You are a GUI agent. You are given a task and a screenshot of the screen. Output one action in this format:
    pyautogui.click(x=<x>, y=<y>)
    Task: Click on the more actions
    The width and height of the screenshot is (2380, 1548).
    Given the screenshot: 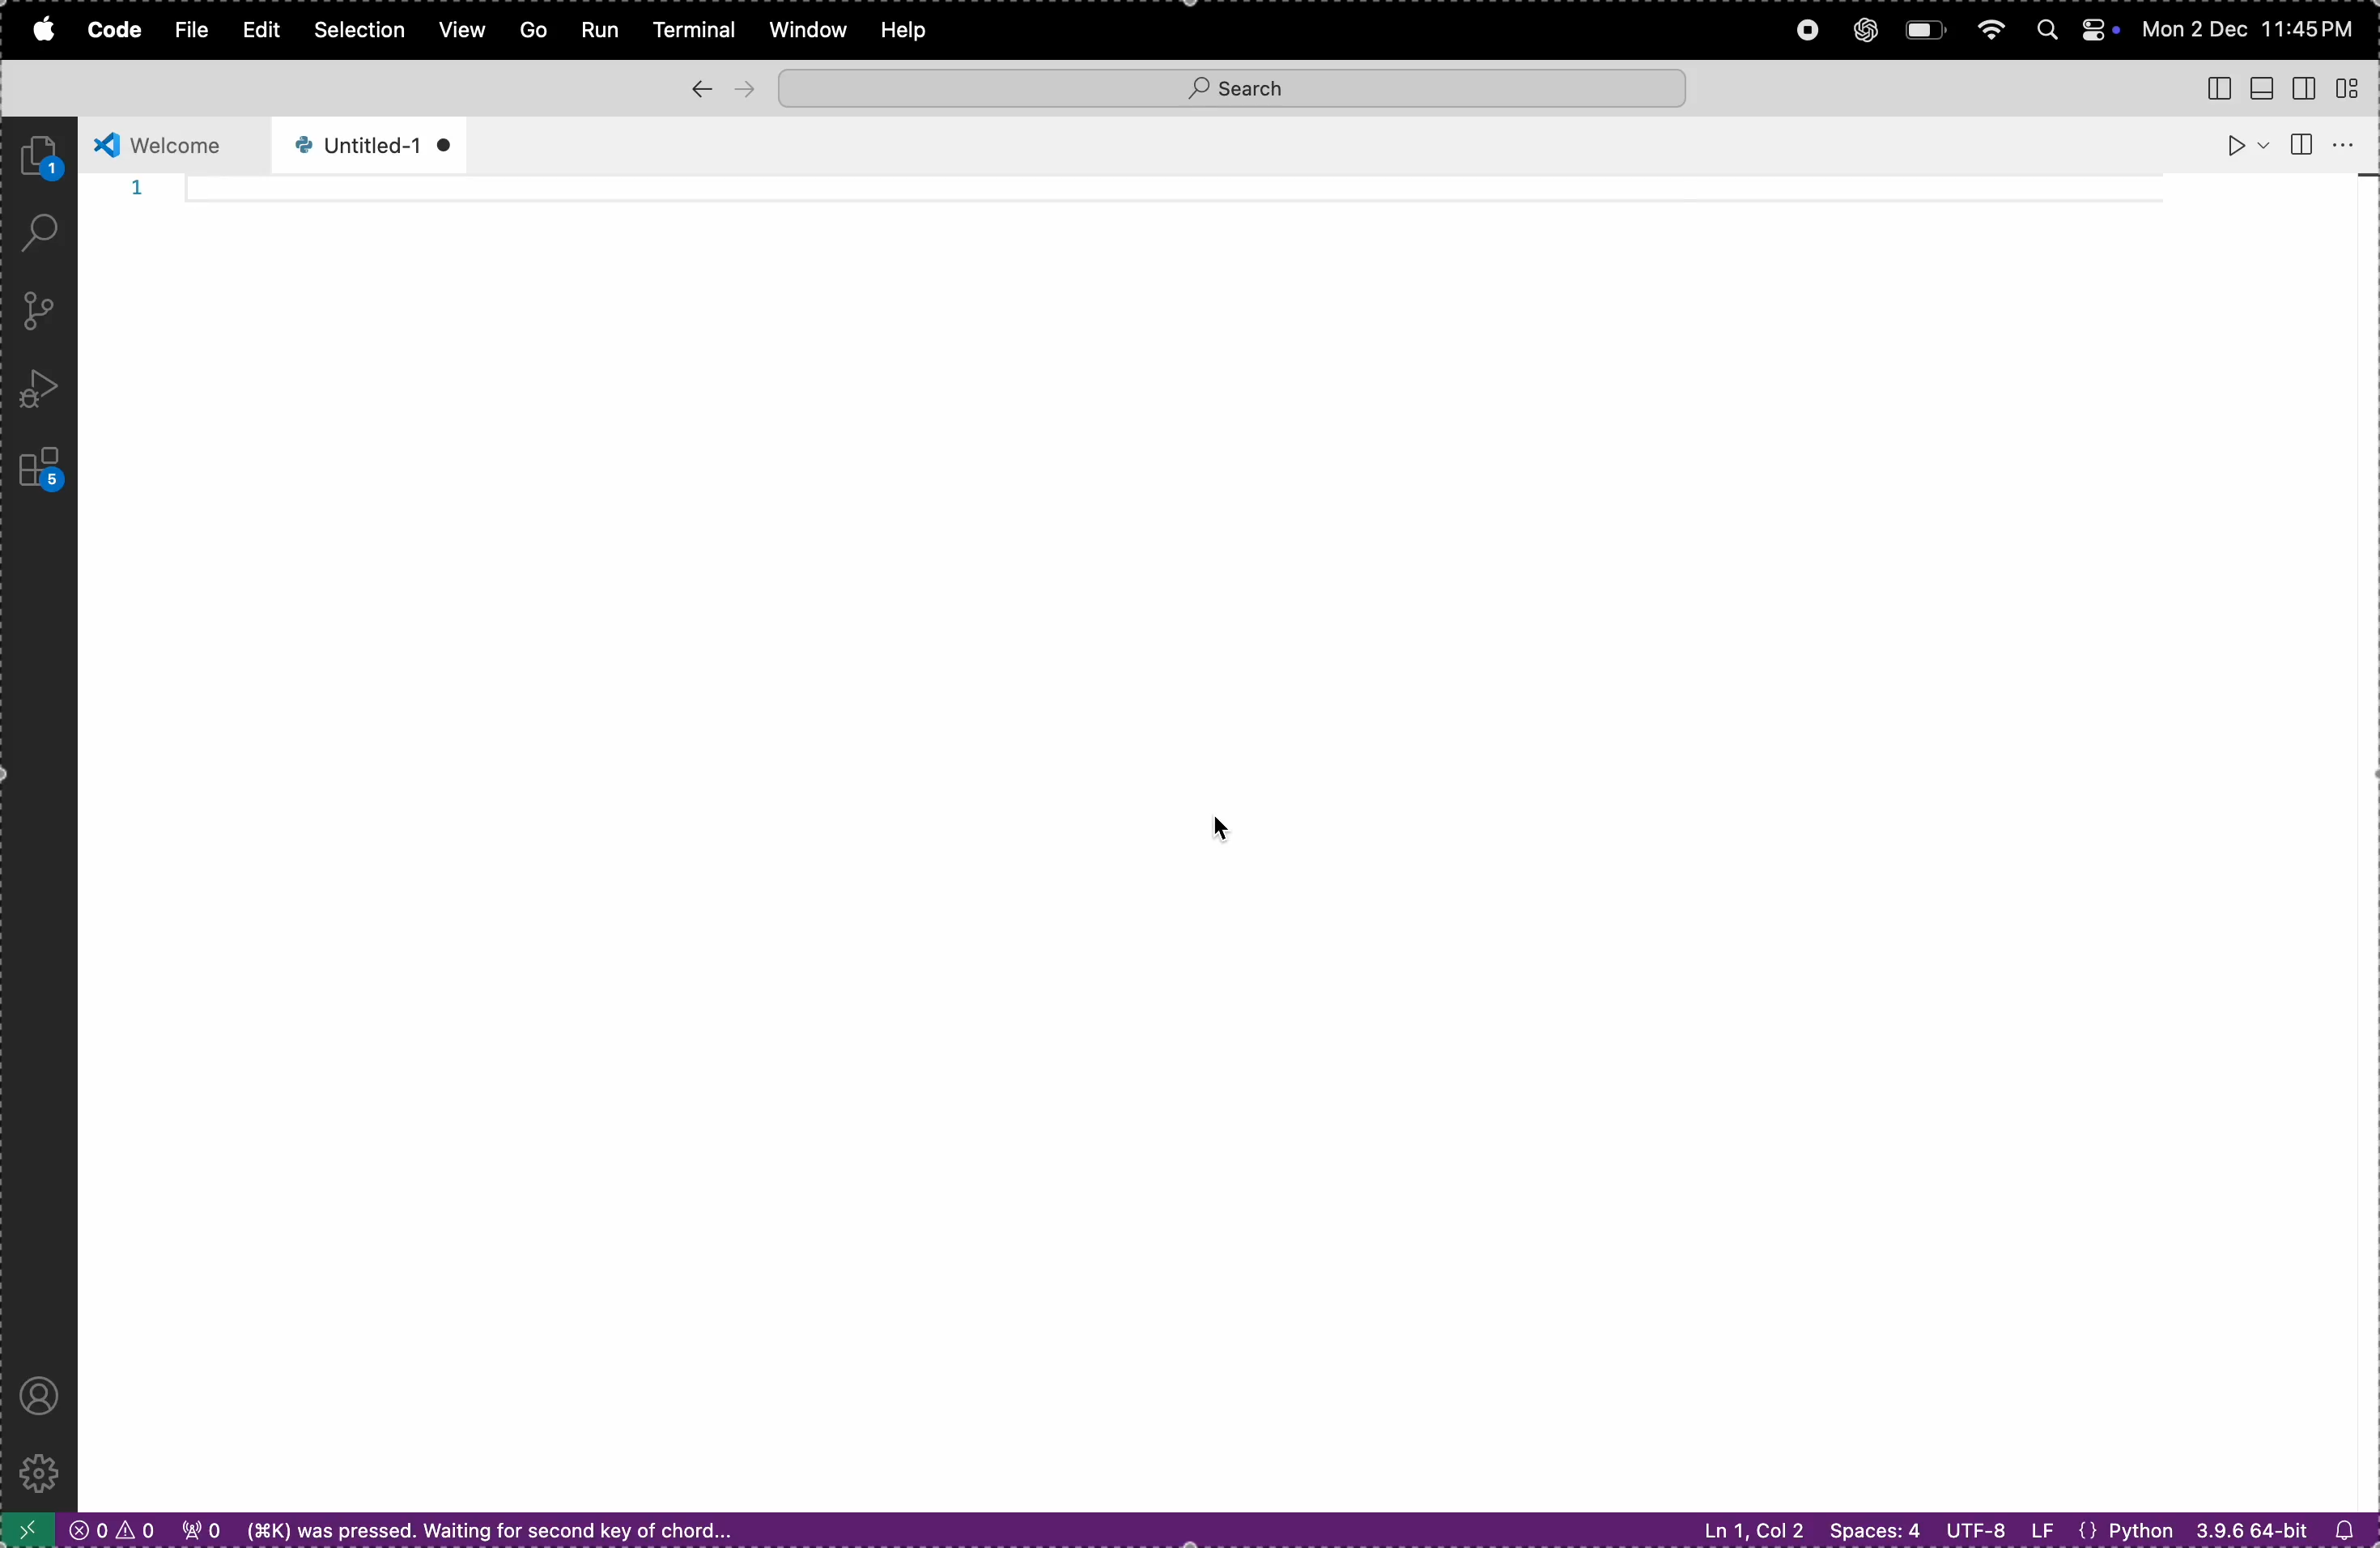 What is the action you would take?
    pyautogui.click(x=2346, y=140)
    